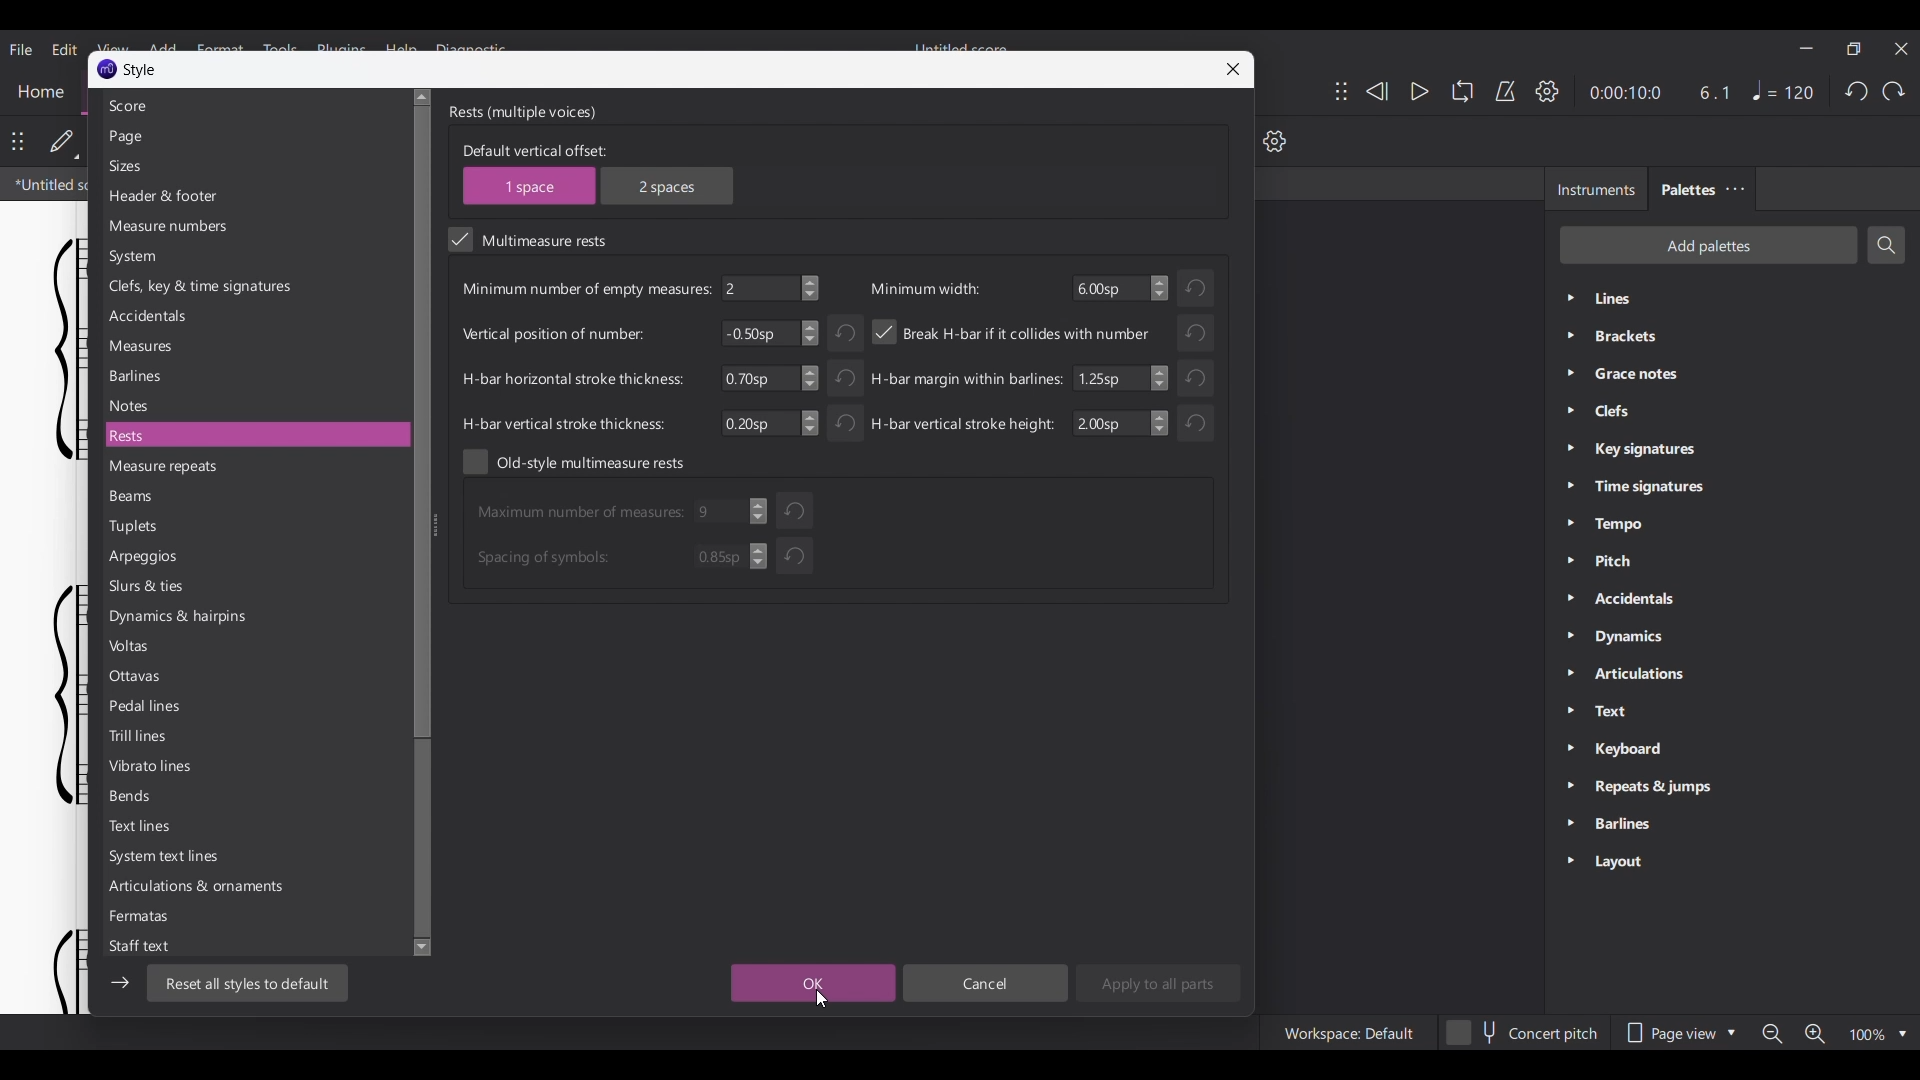  What do you see at coordinates (1504, 91) in the screenshot?
I see `Metronome` at bounding box center [1504, 91].